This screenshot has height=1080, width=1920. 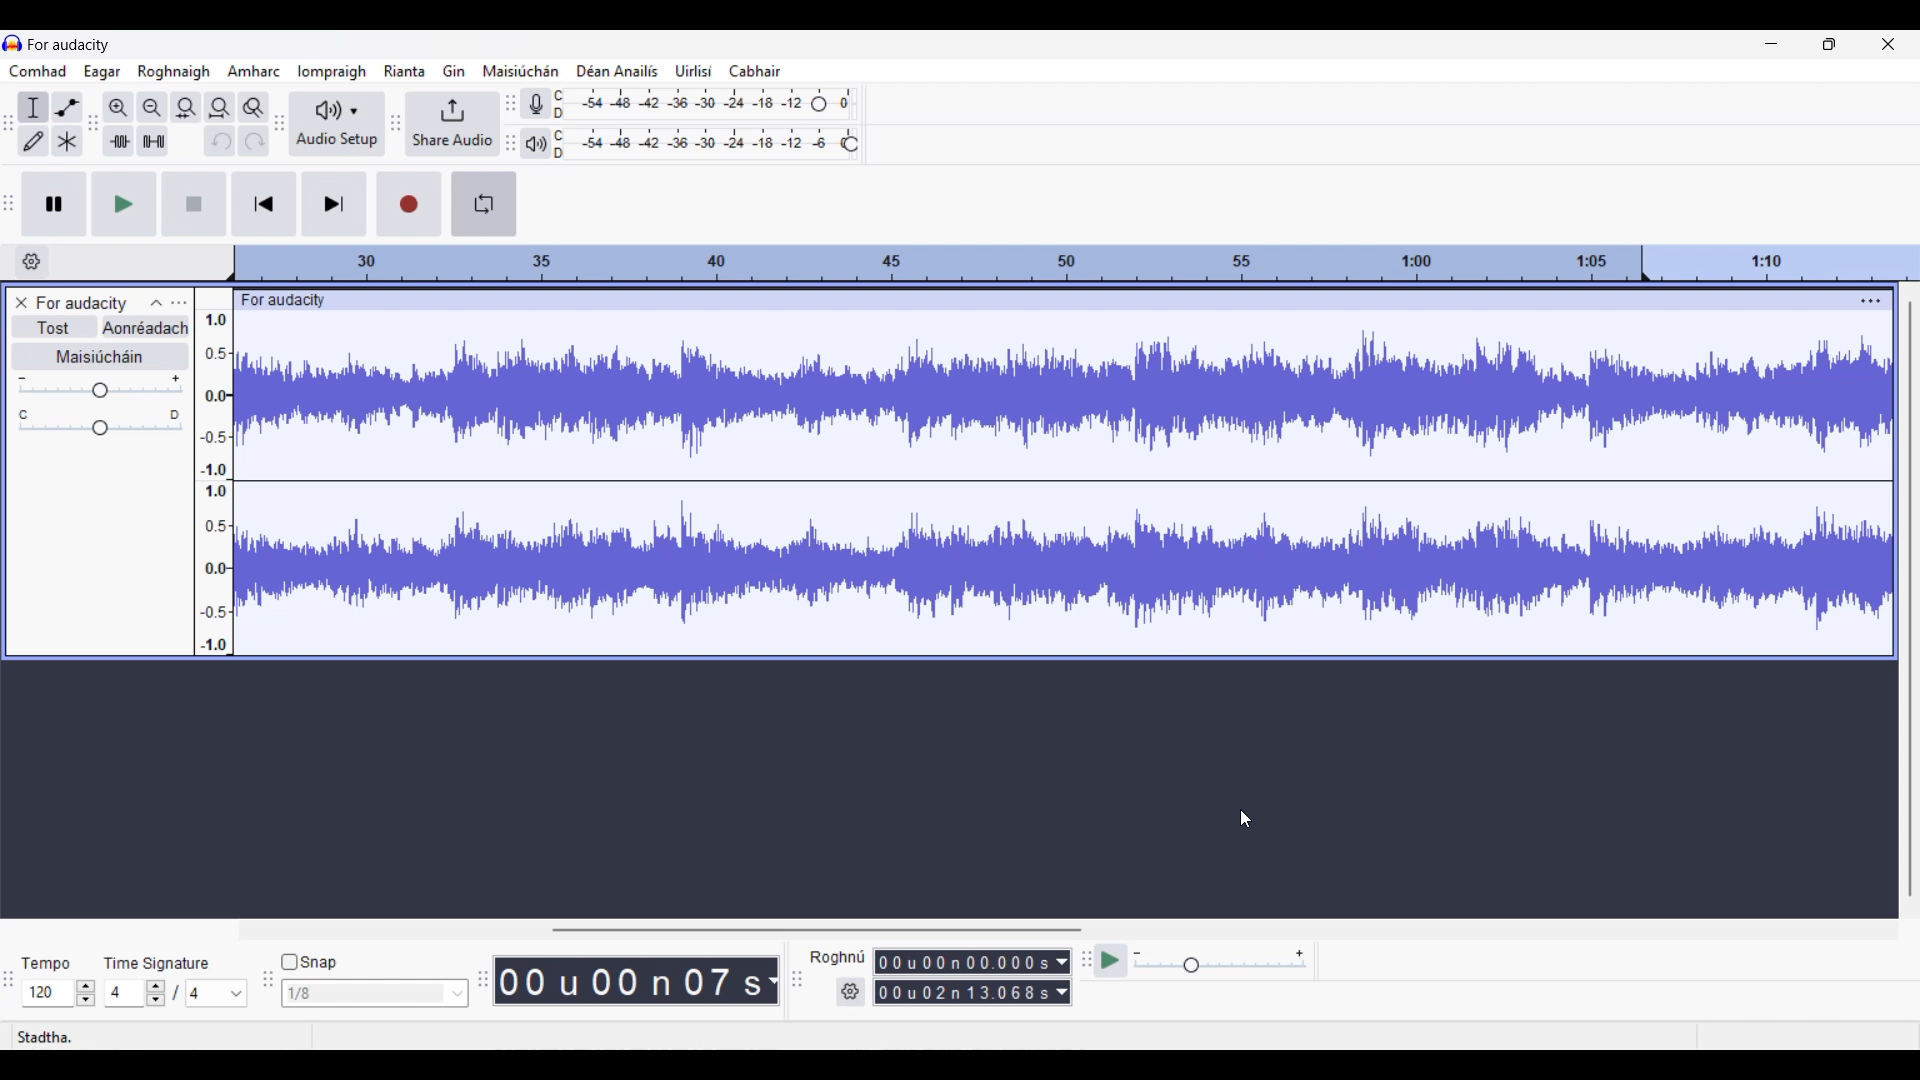 I want to click on Play at speed/Play at speed once, so click(x=1113, y=961).